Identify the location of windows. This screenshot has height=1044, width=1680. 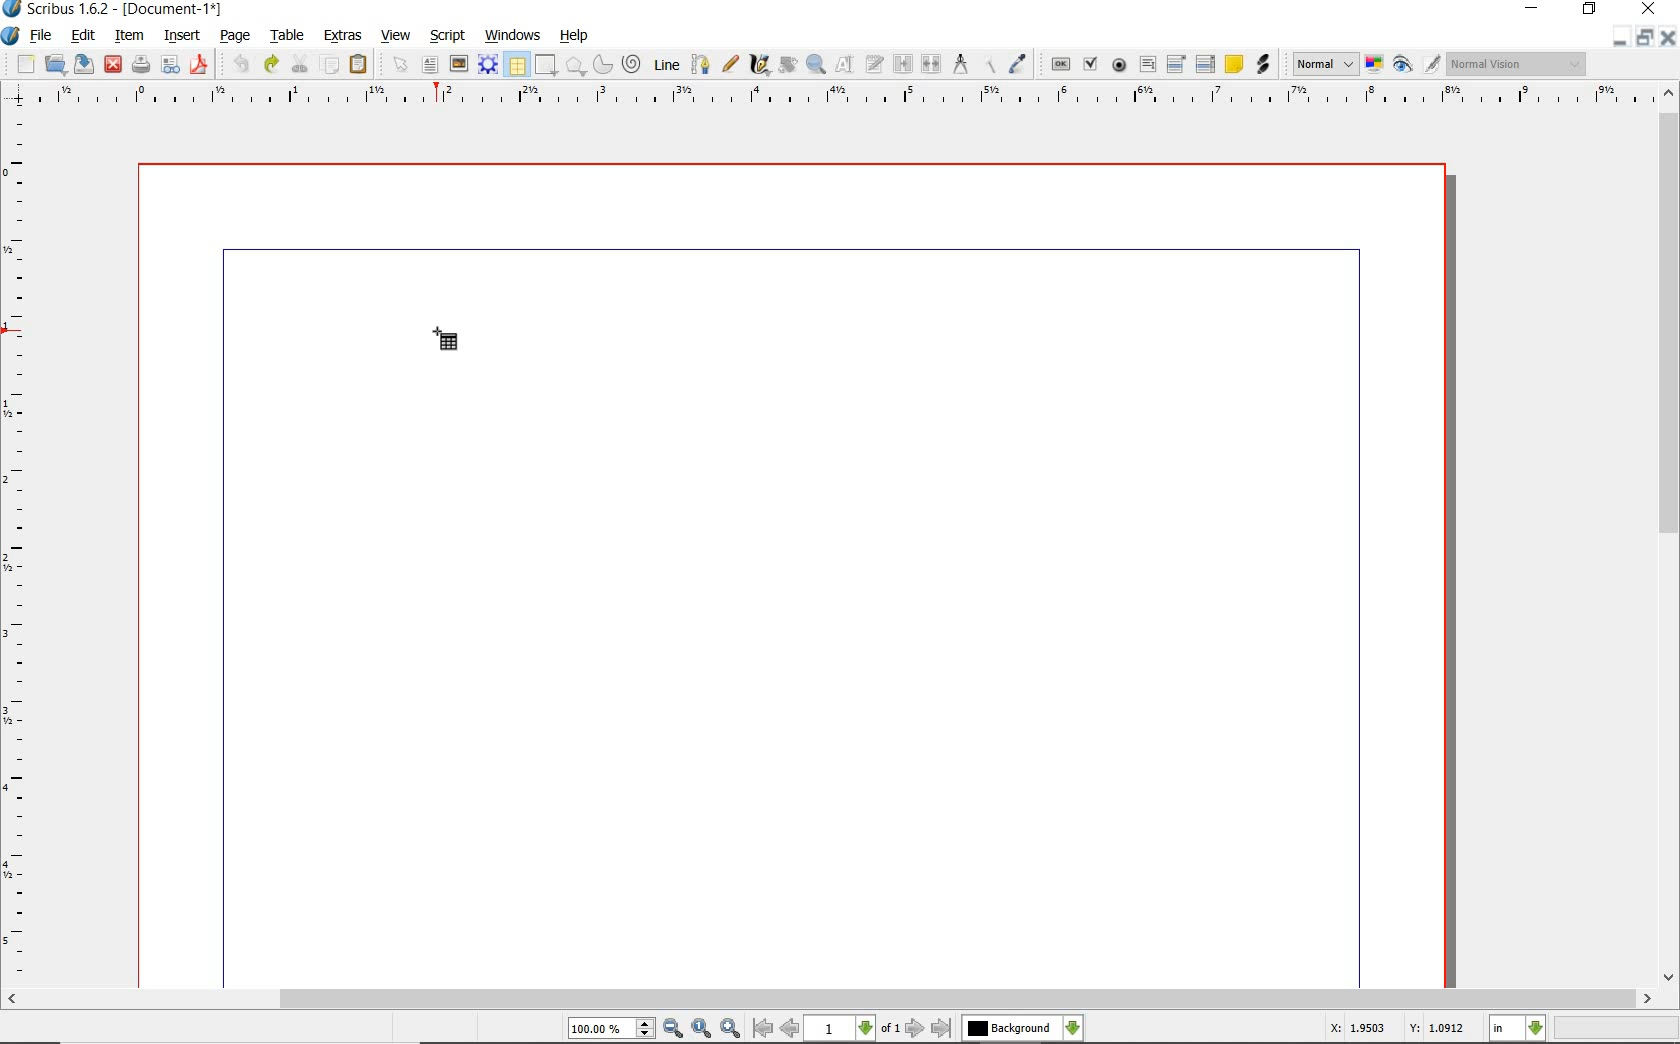
(512, 36).